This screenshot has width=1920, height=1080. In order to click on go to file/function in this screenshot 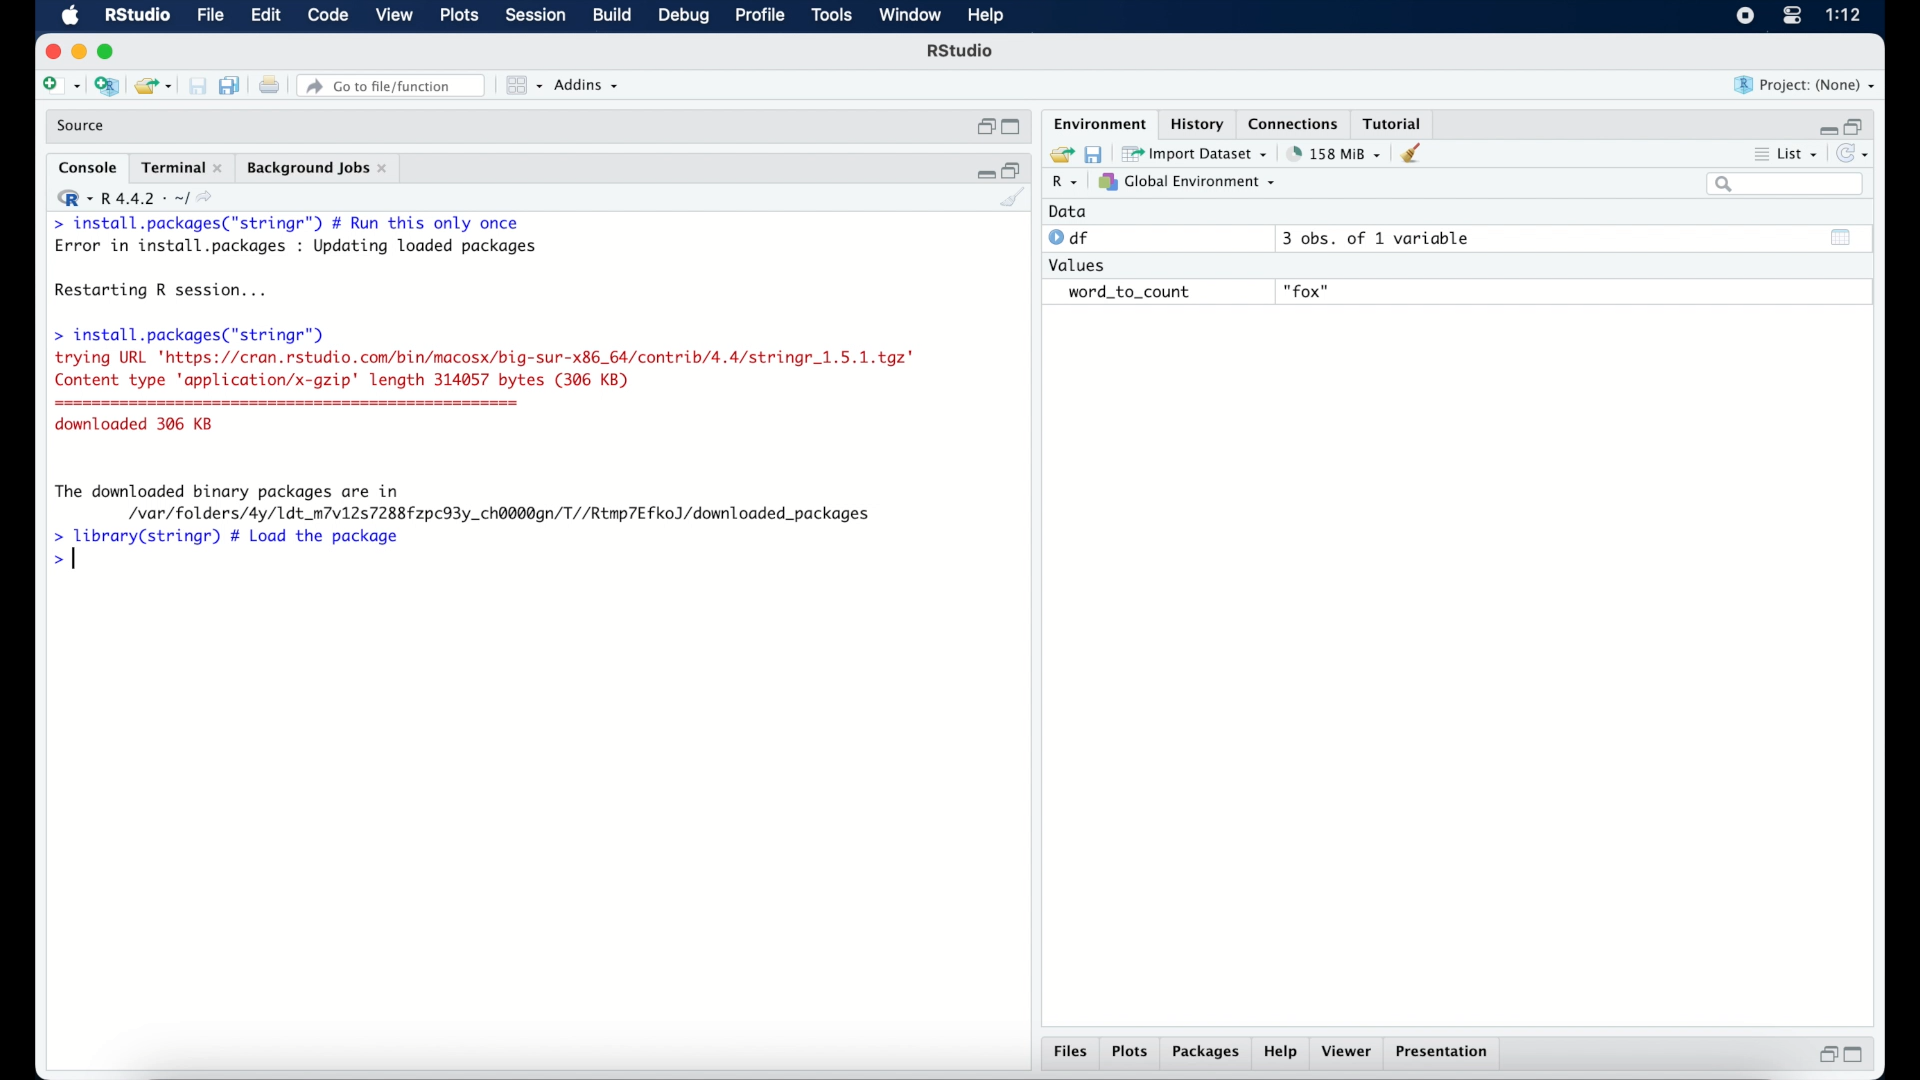, I will do `click(395, 86)`.